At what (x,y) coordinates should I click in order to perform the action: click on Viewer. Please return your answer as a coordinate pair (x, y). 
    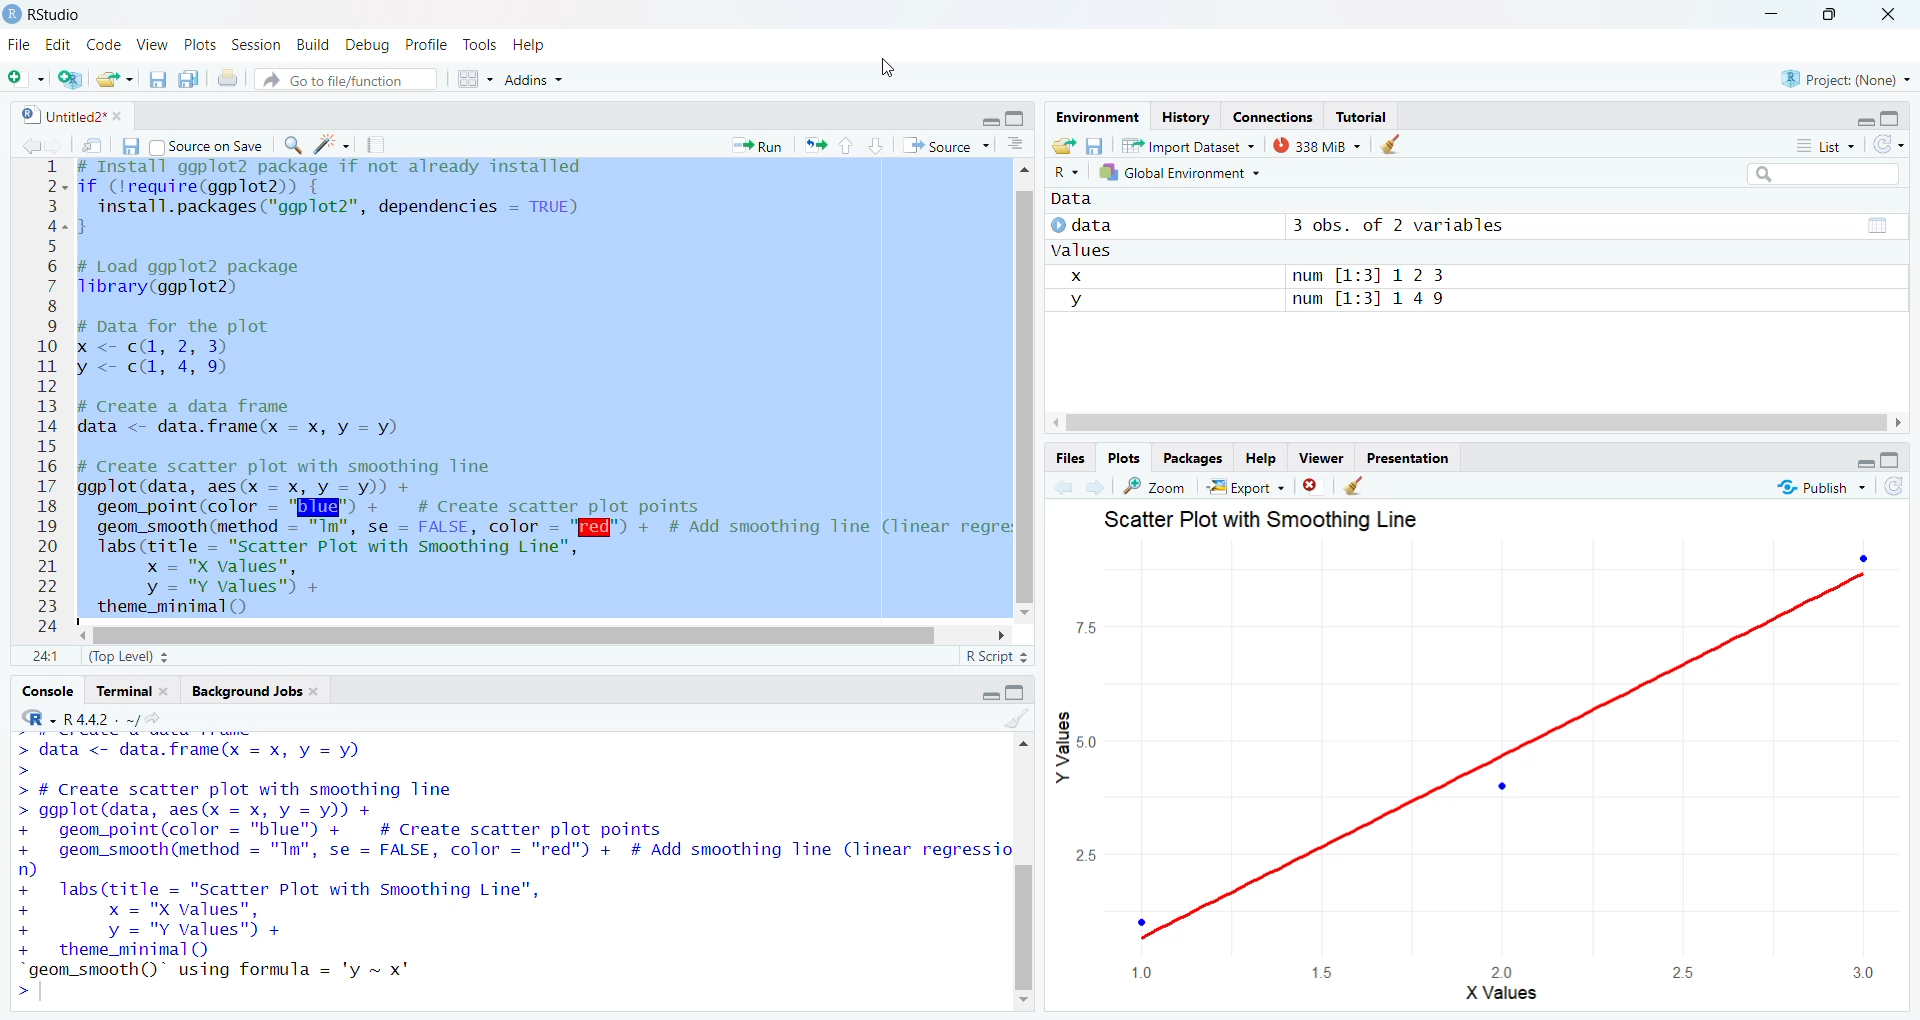
    Looking at the image, I should click on (1321, 457).